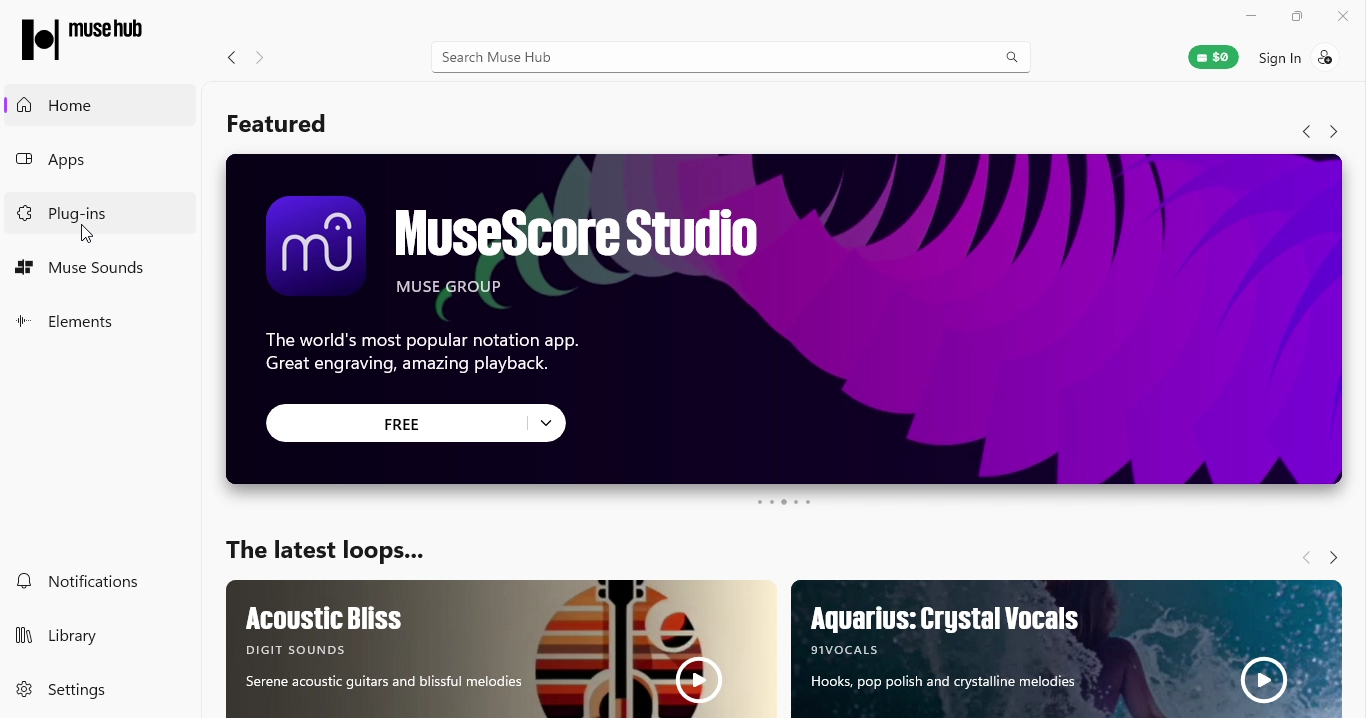 The image size is (1366, 718). I want to click on Apps, so click(97, 163).